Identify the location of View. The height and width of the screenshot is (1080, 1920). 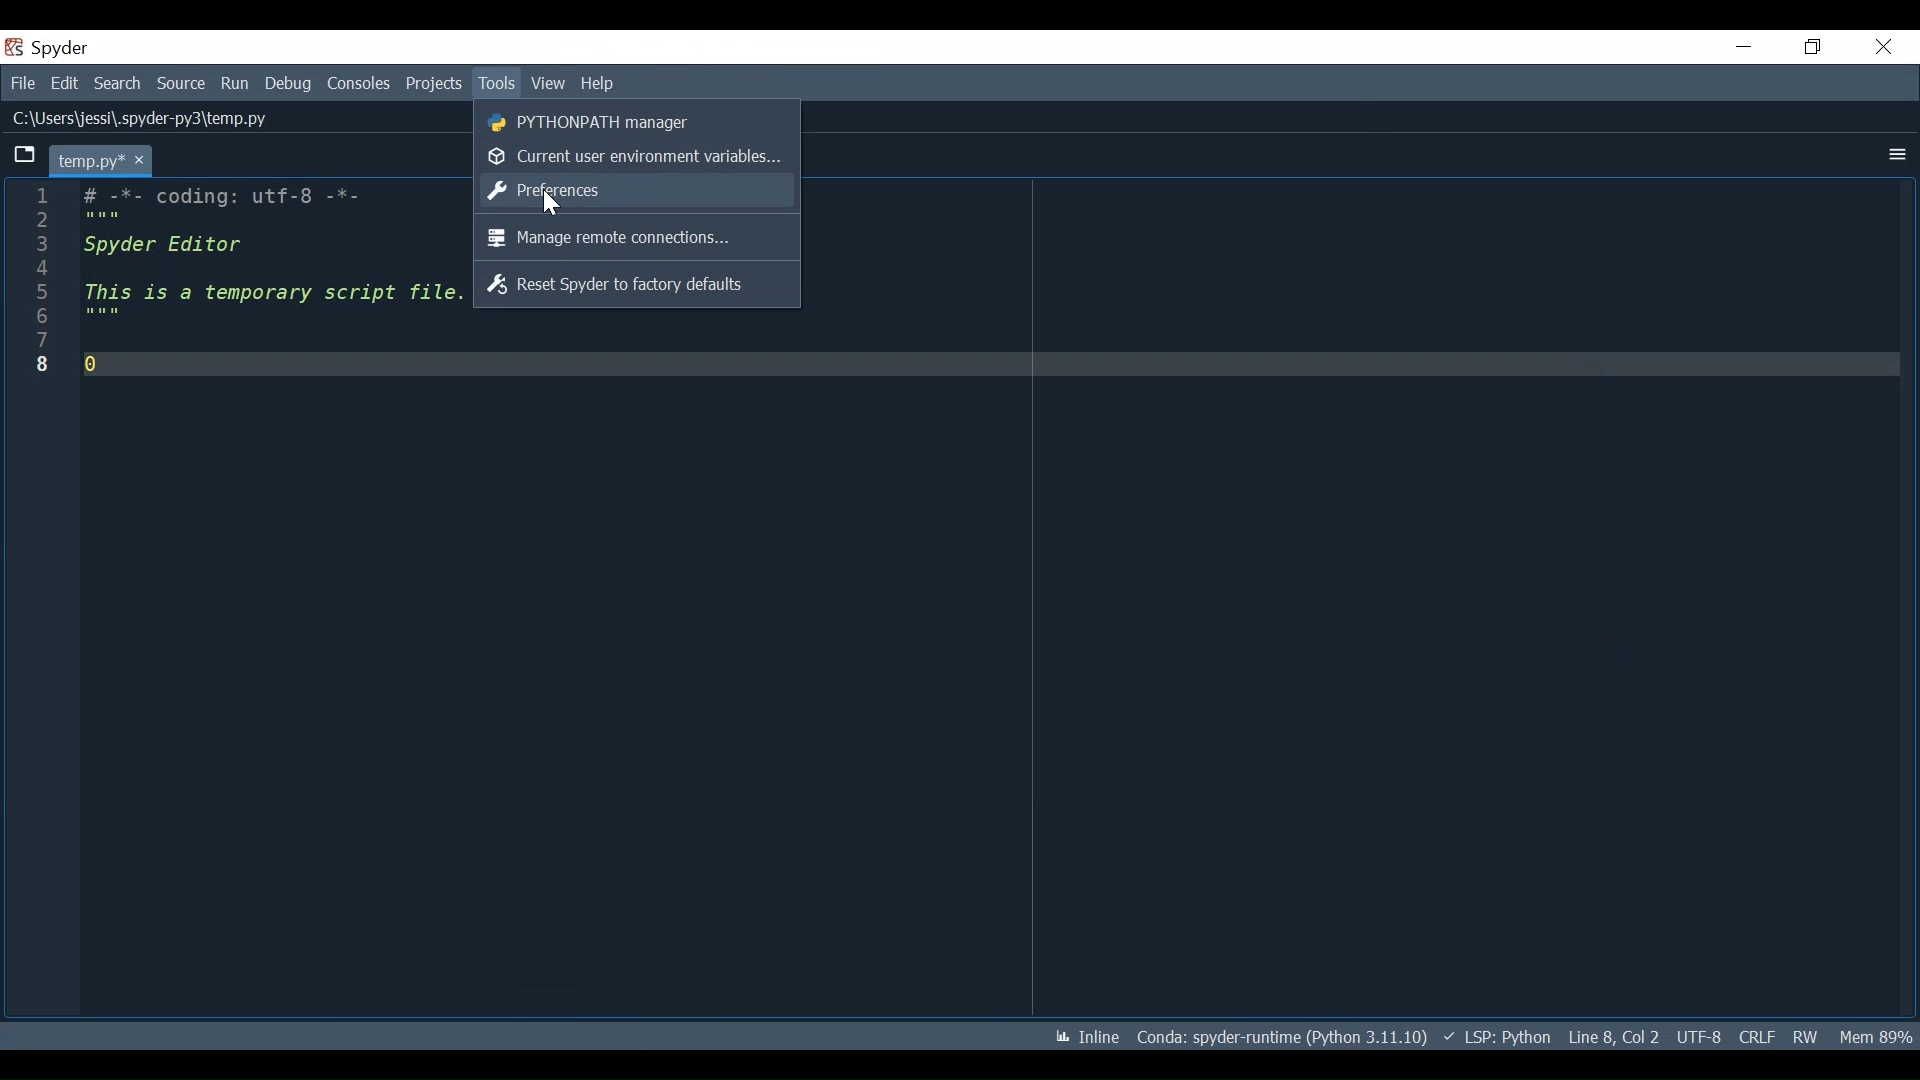
(550, 85).